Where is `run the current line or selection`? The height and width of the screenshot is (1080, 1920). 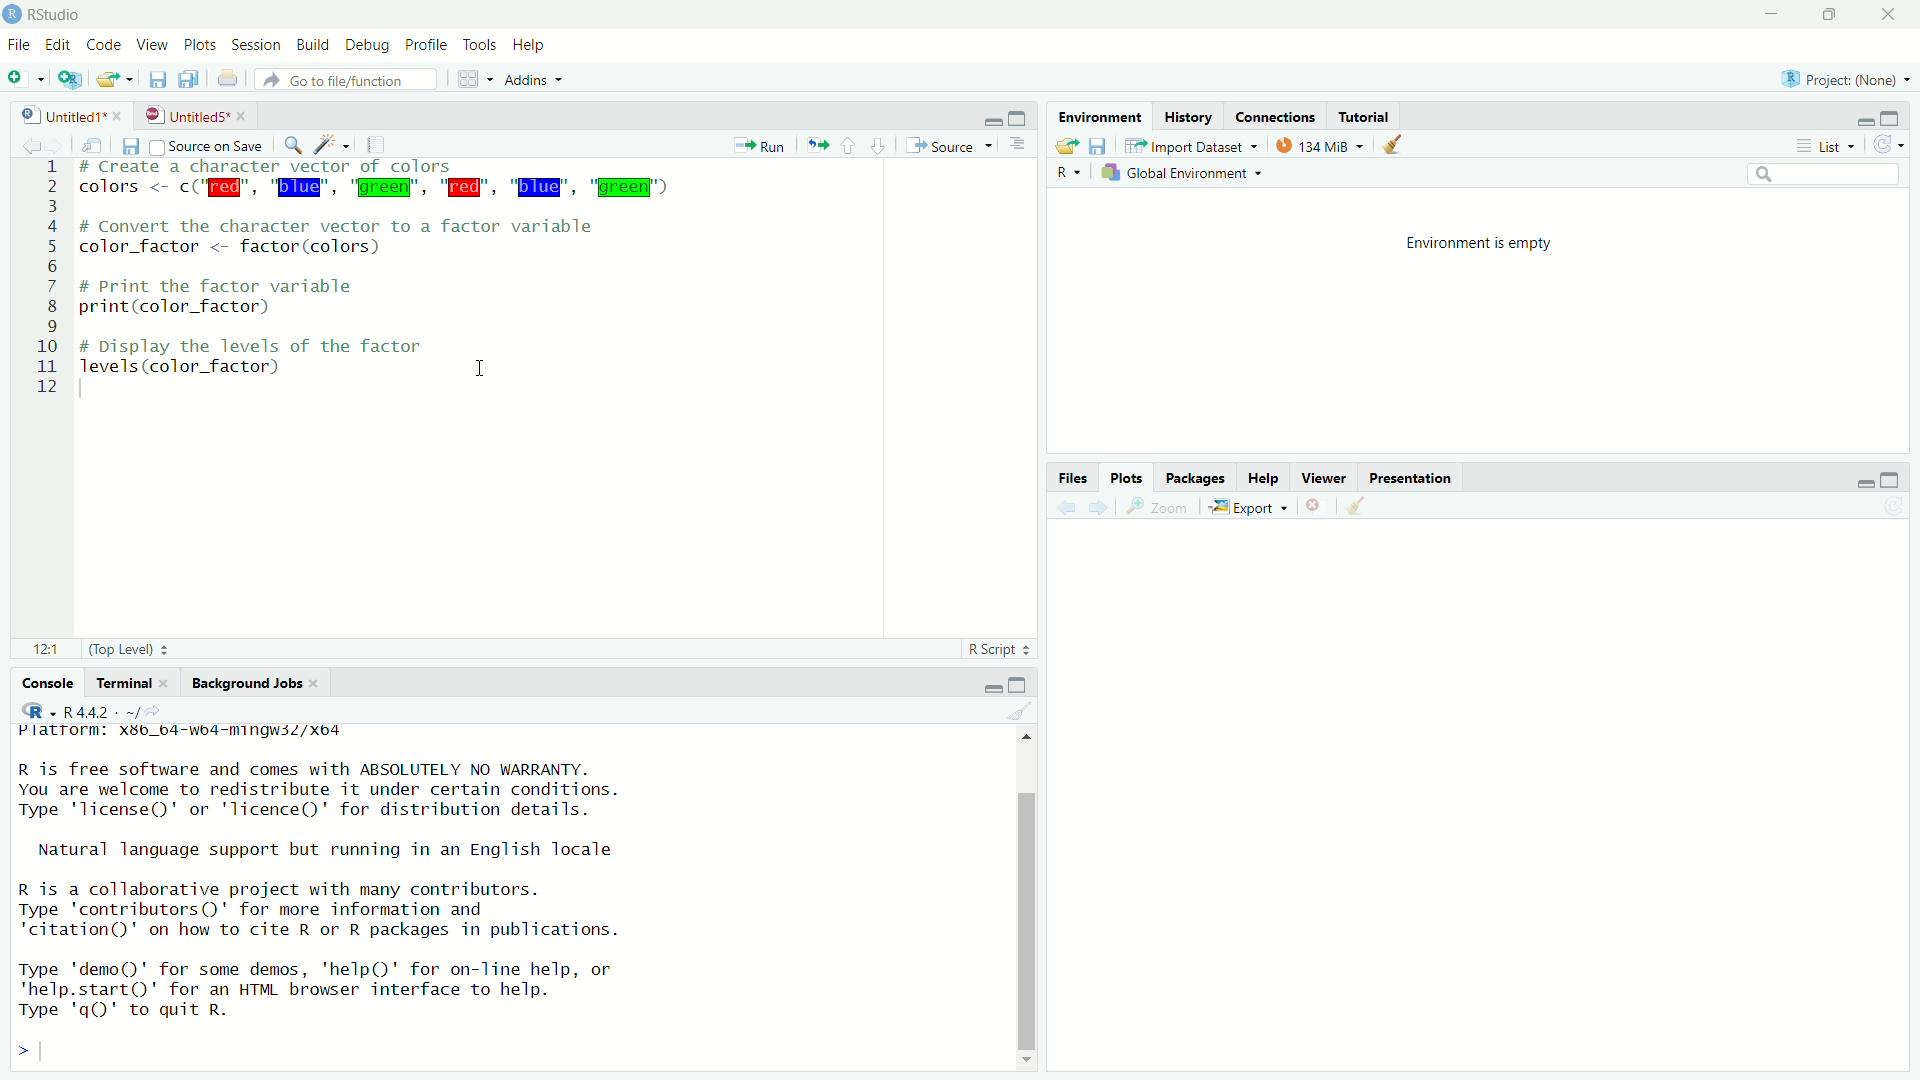 run the current line or selection is located at coordinates (760, 145).